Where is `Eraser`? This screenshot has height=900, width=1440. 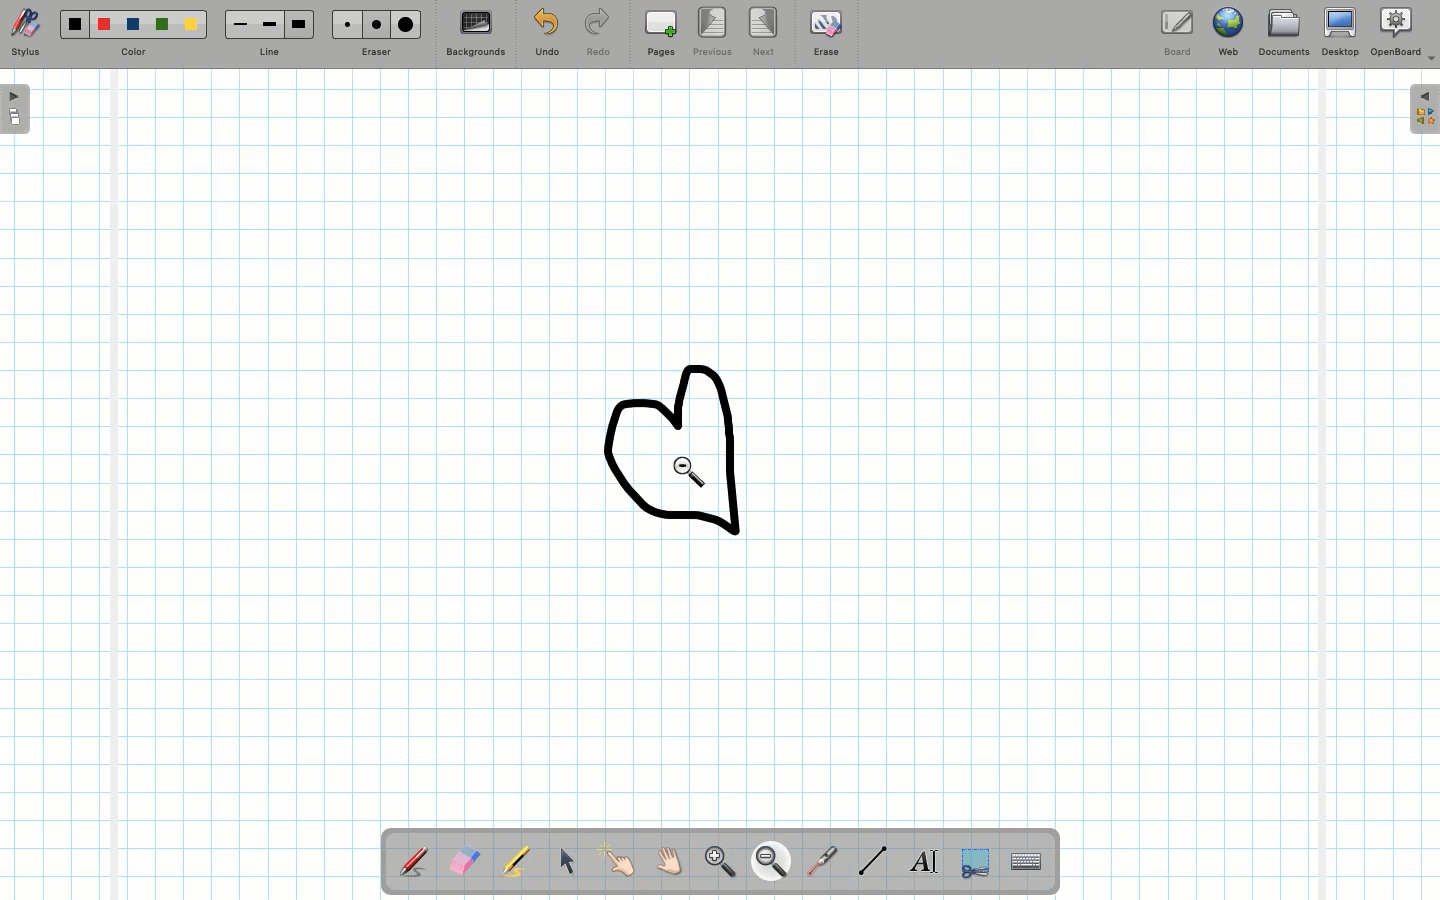 Eraser is located at coordinates (464, 861).